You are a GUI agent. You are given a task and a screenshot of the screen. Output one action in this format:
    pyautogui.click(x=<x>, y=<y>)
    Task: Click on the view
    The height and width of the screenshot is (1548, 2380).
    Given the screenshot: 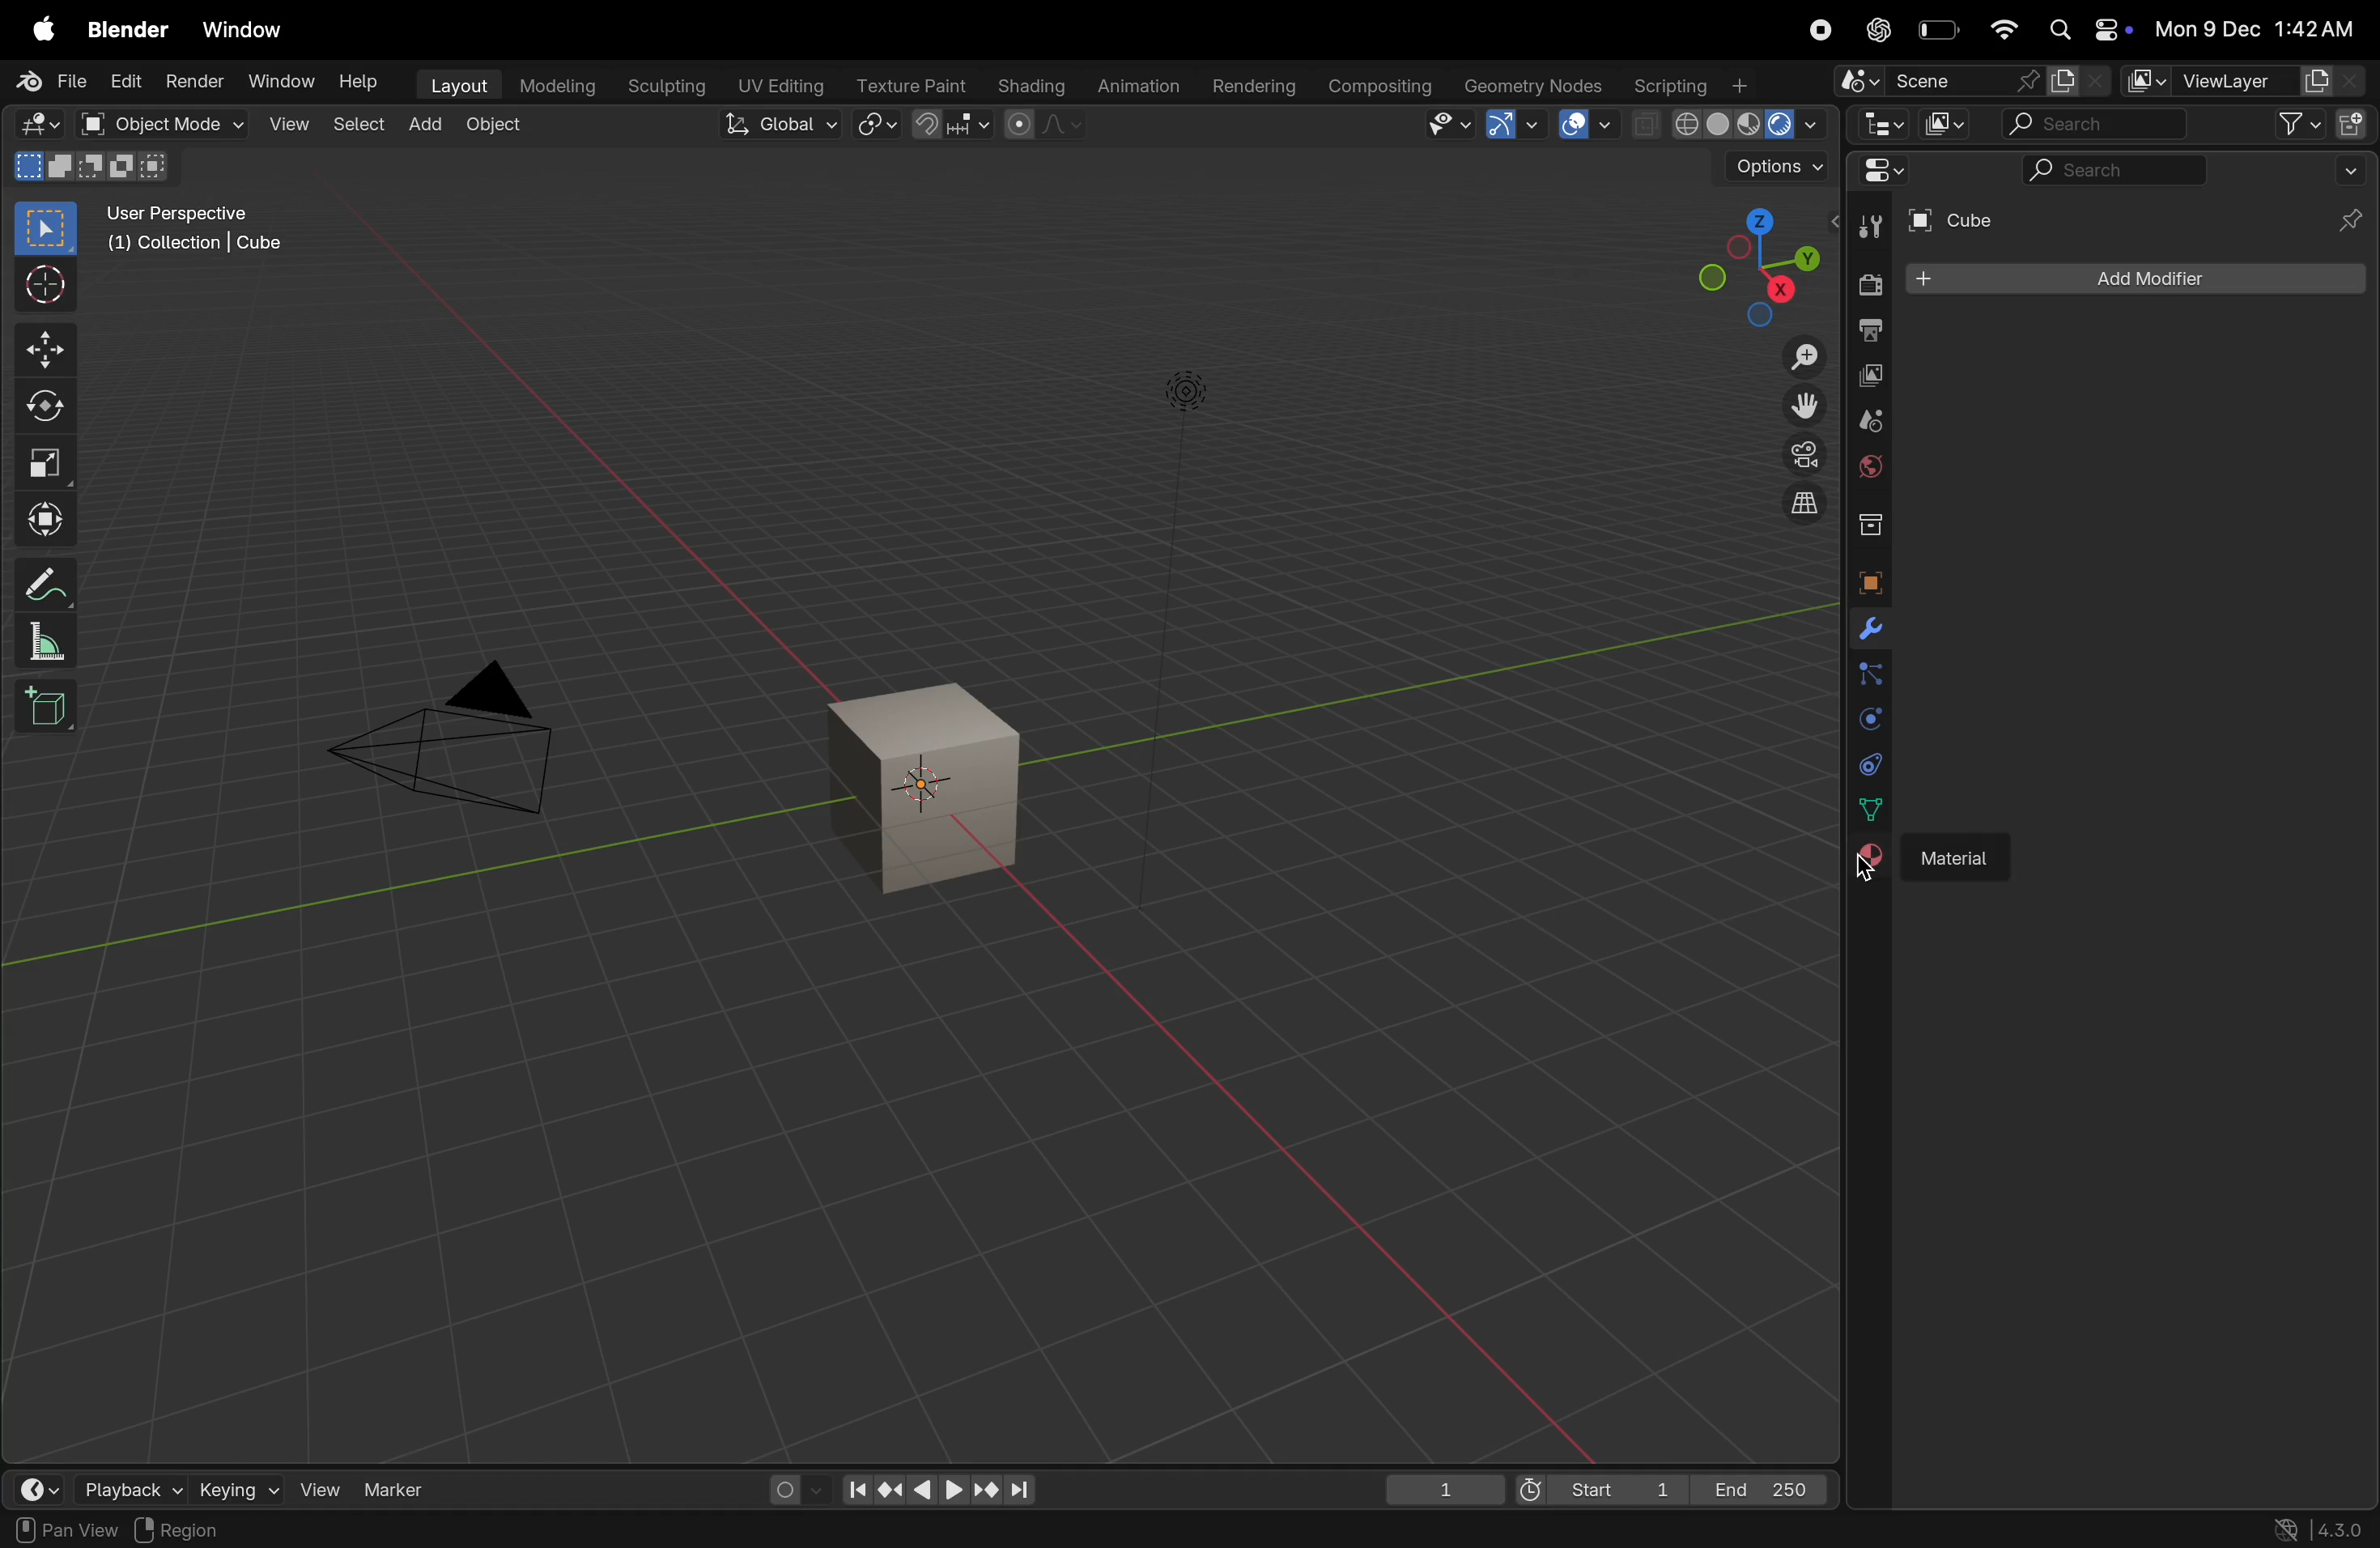 What is the action you would take?
    pyautogui.click(x=308, y=1488)
    